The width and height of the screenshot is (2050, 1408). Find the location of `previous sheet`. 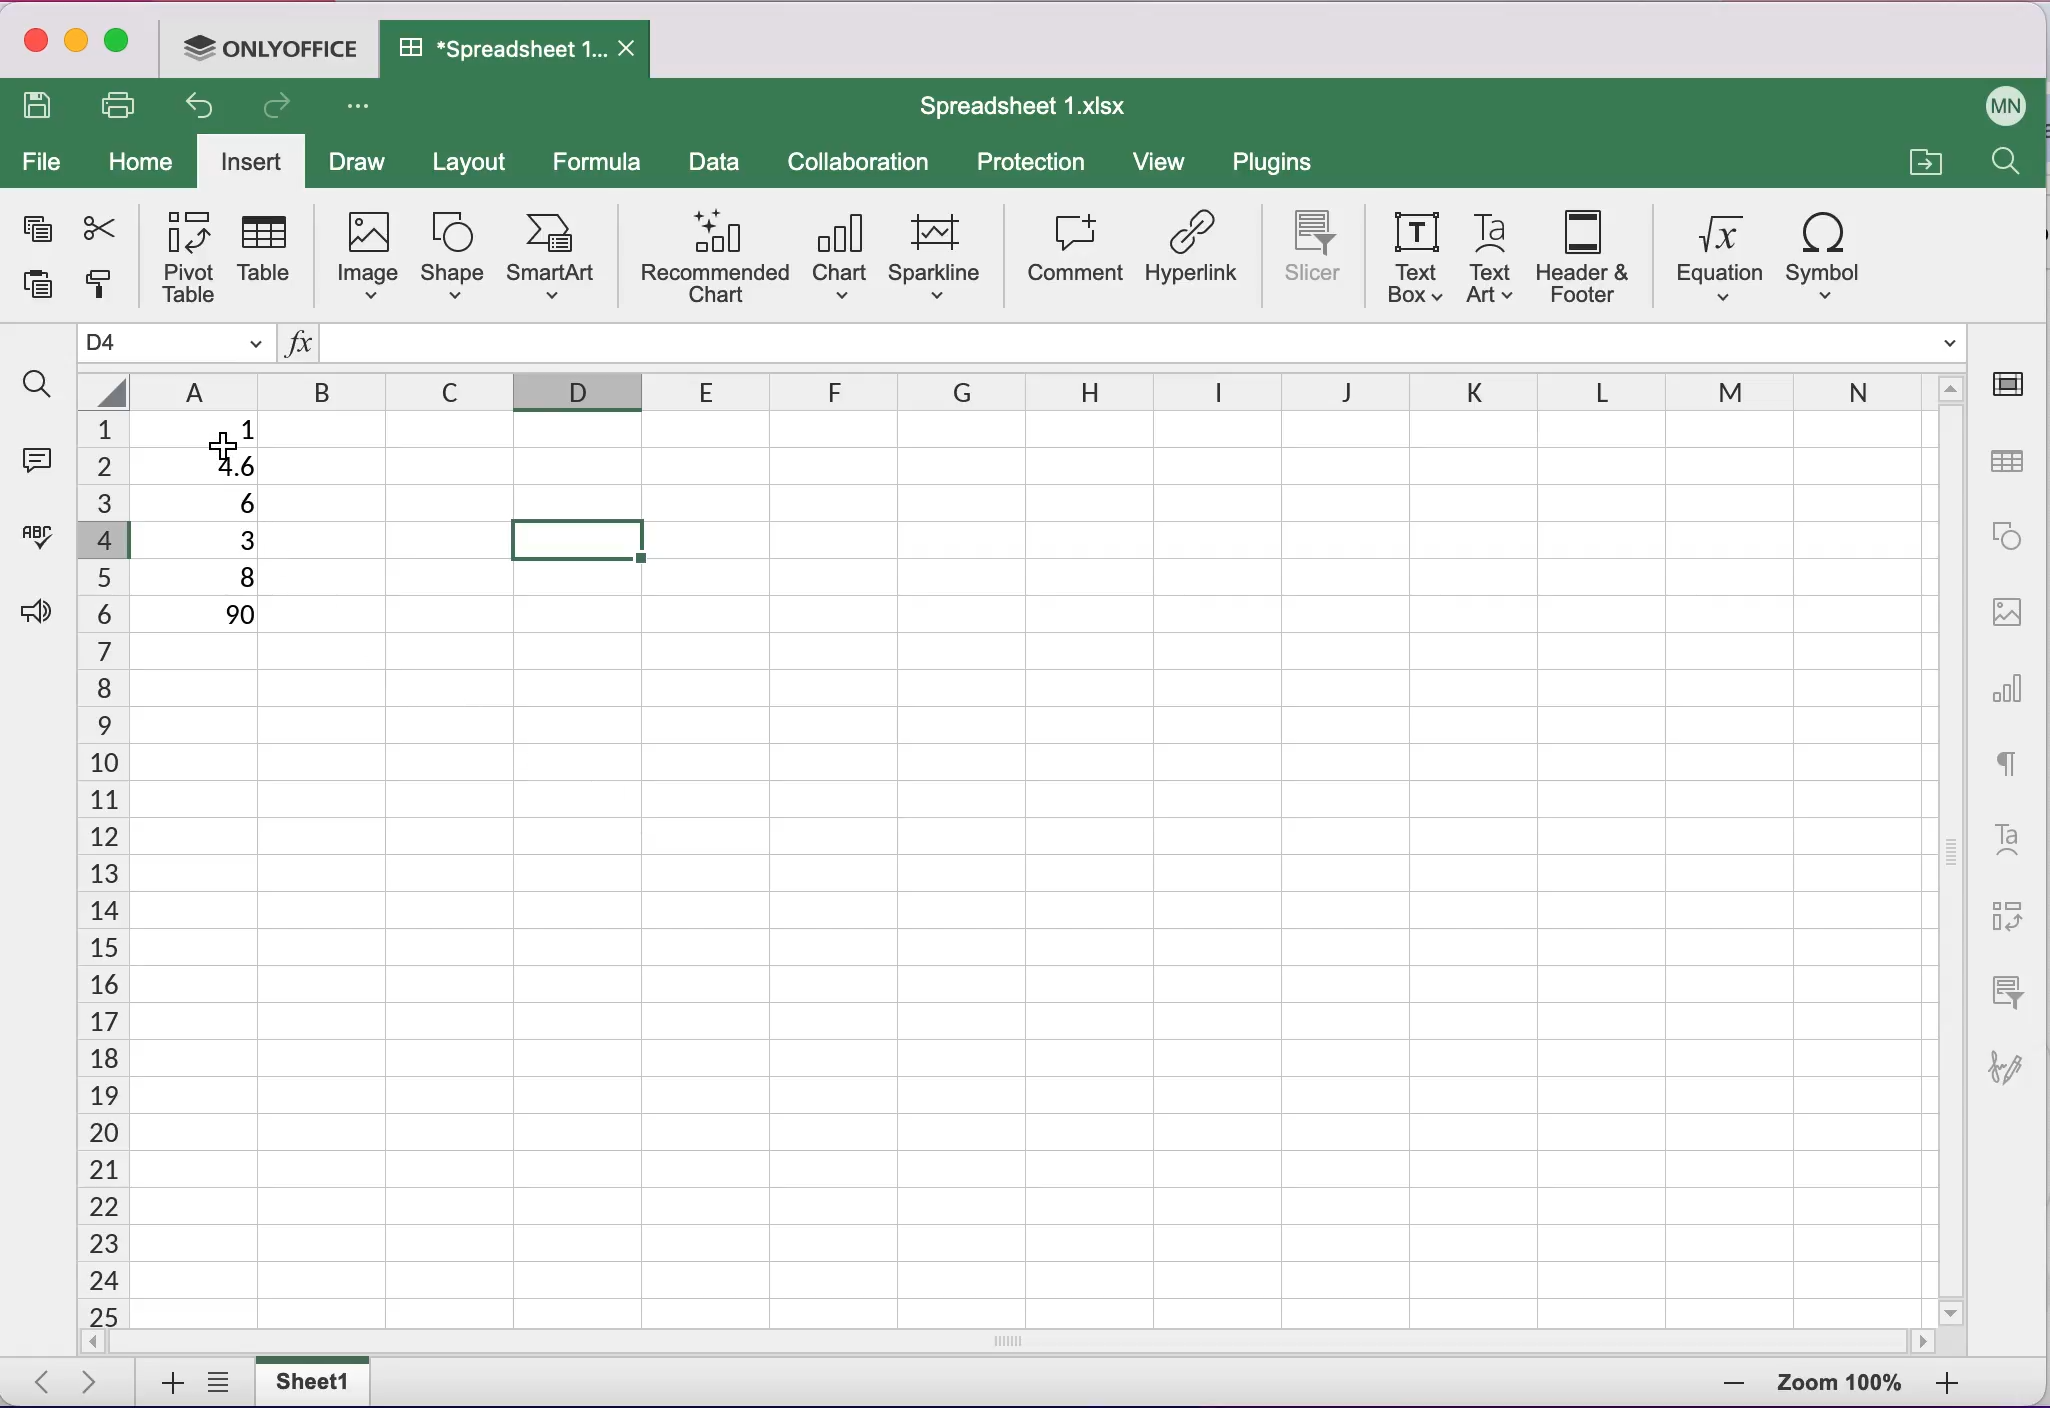

previous sheet is located at coordinates (46, 1385).